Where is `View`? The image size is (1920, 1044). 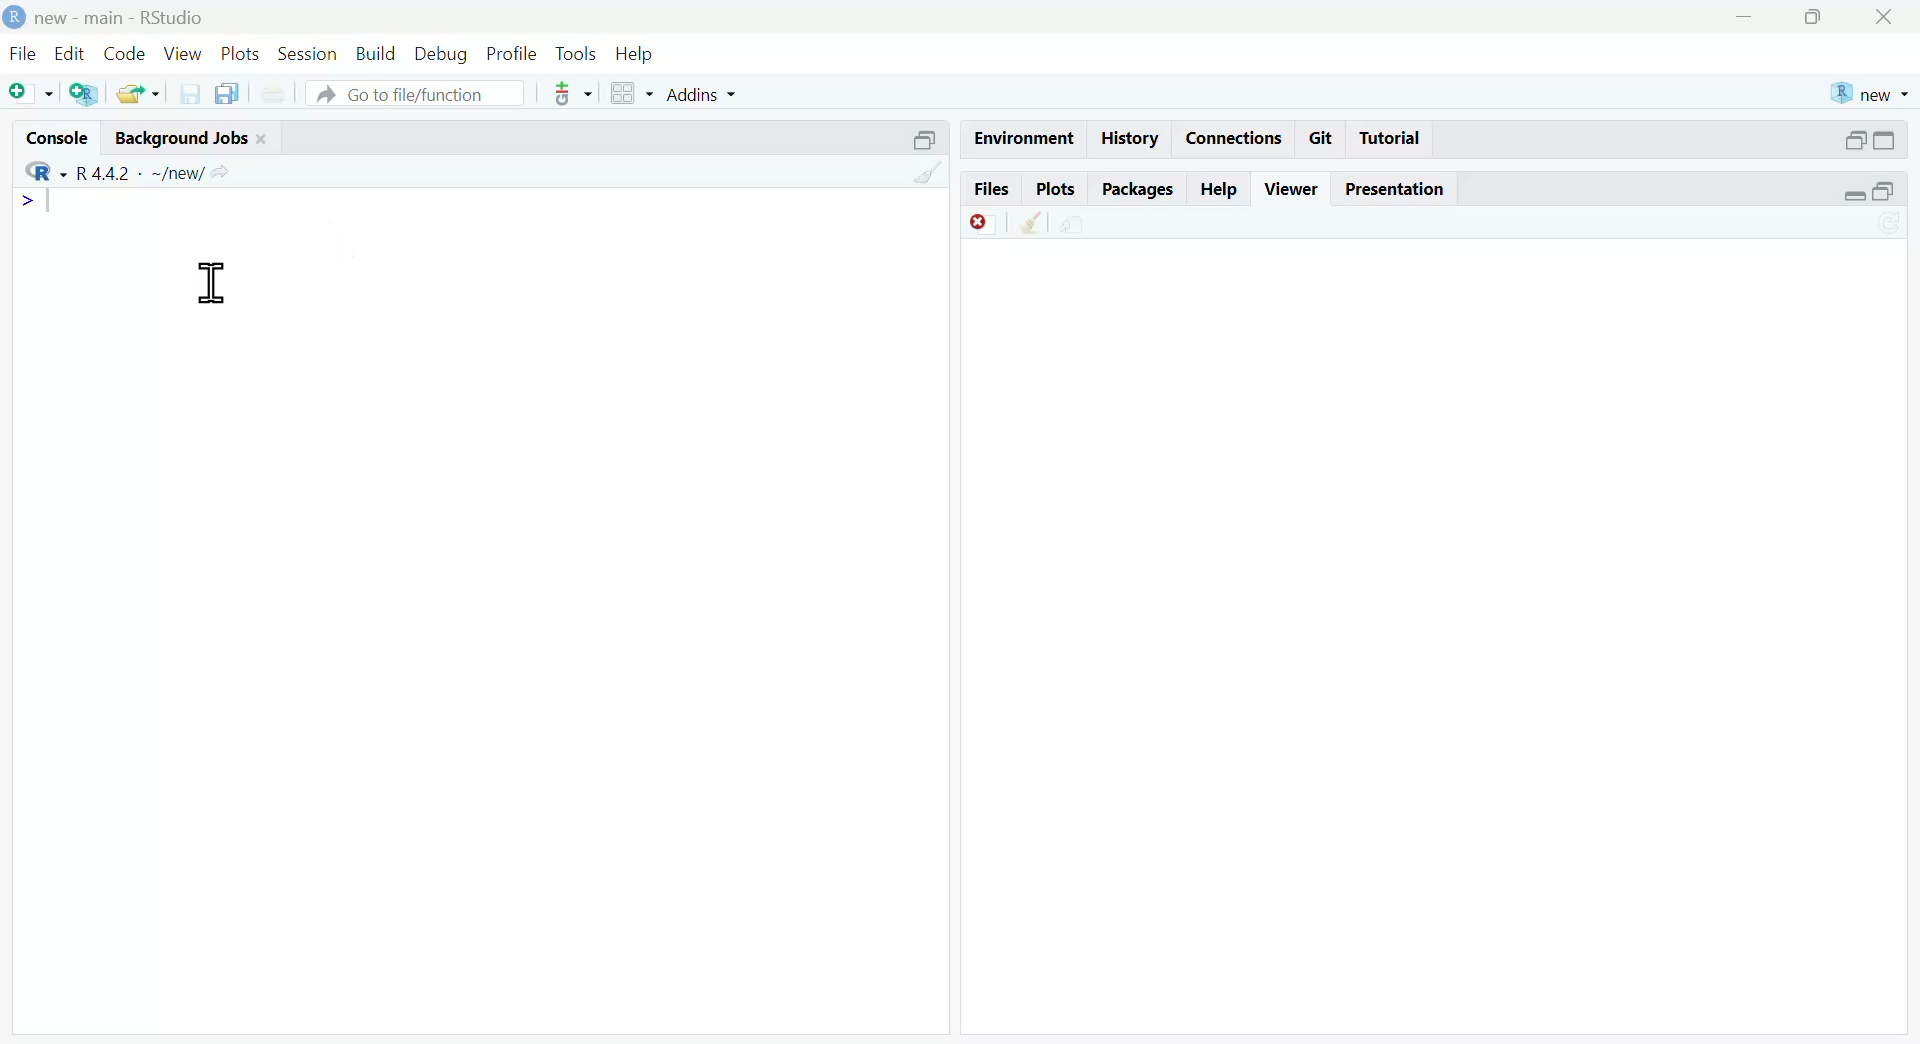
View is located at coordinates (178, 54).